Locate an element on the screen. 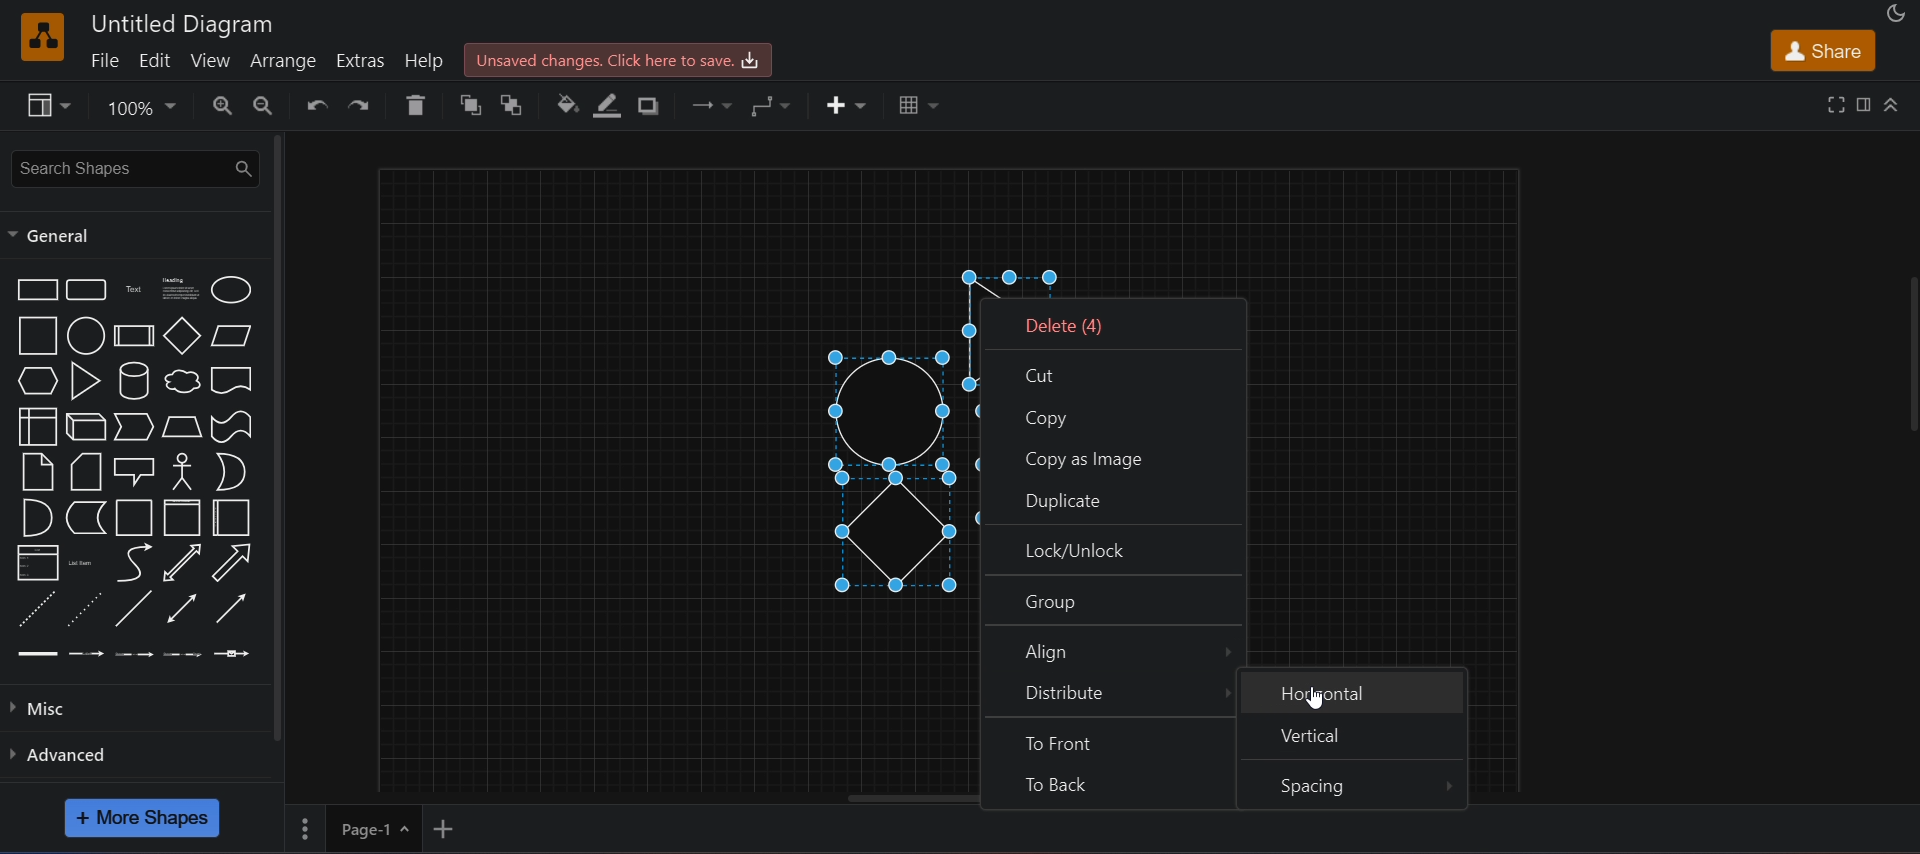 Image resolution: width=1920 pixels, height=854 pixels. dotted line is located at coordinates (86, 608).